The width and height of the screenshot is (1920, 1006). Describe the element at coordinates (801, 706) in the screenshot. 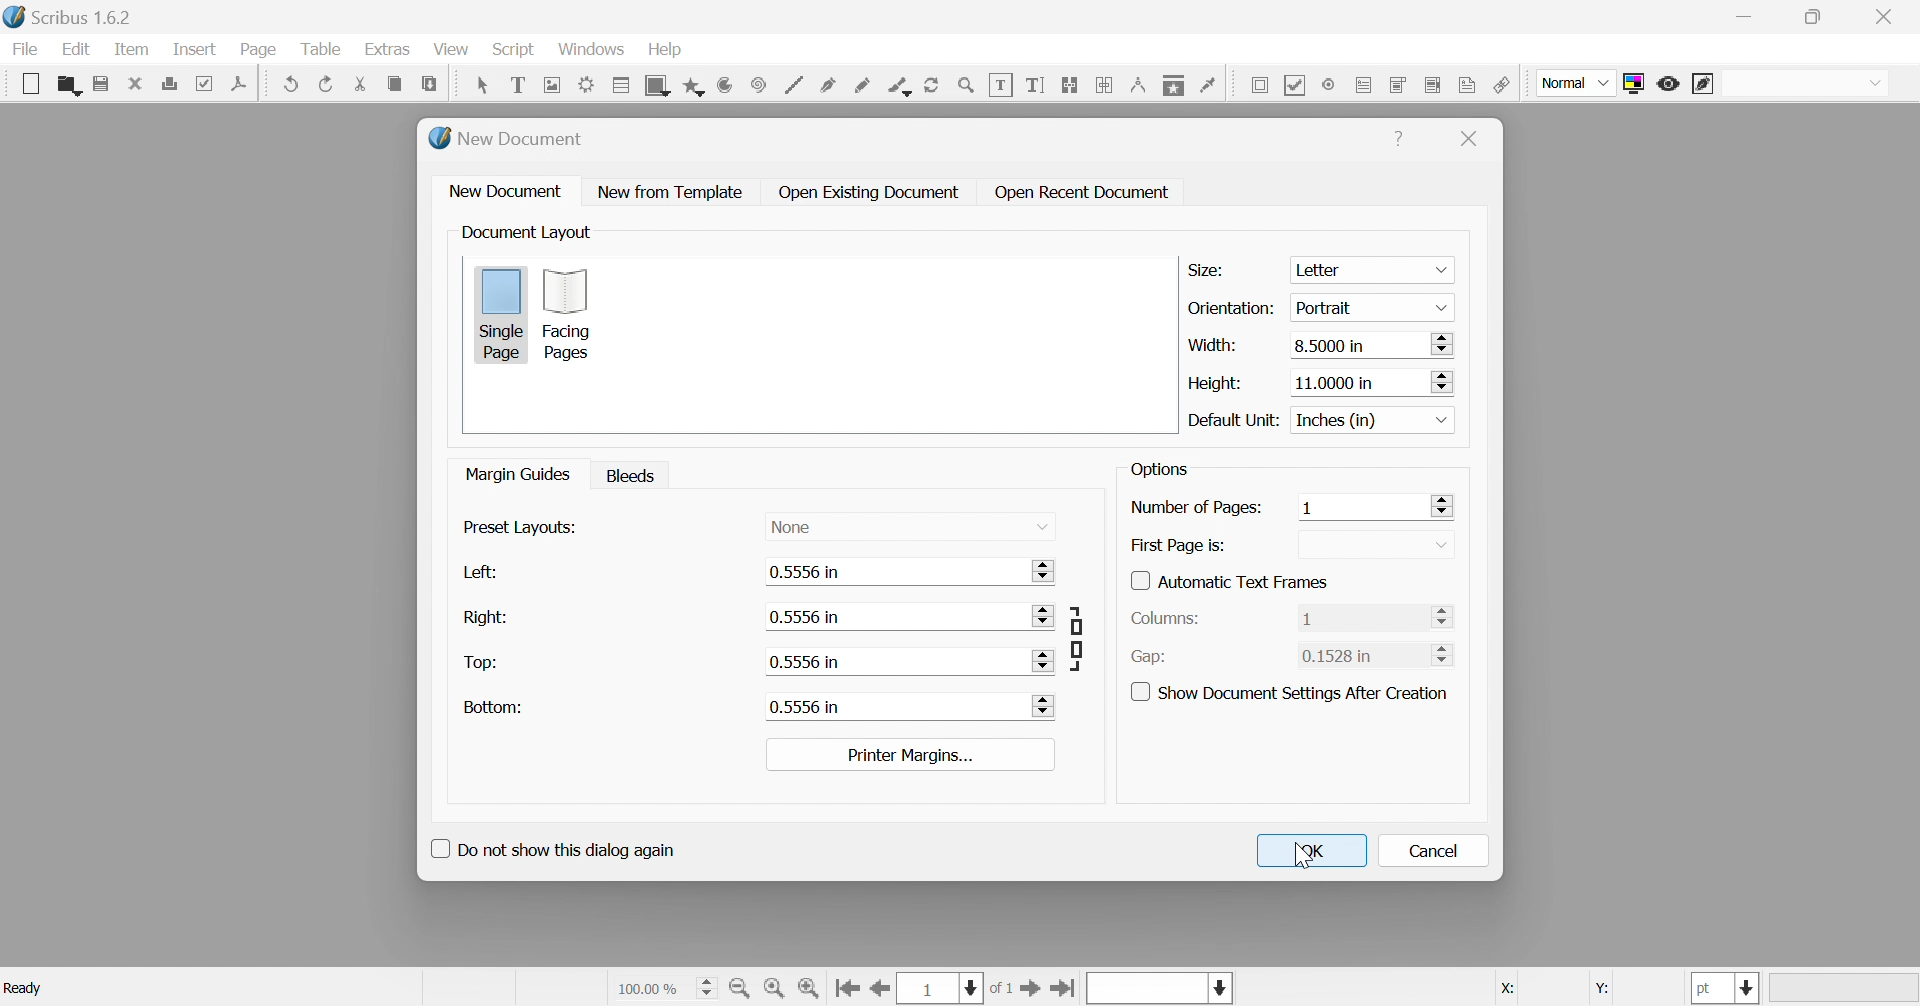

I see `0.5556 in` at that location.